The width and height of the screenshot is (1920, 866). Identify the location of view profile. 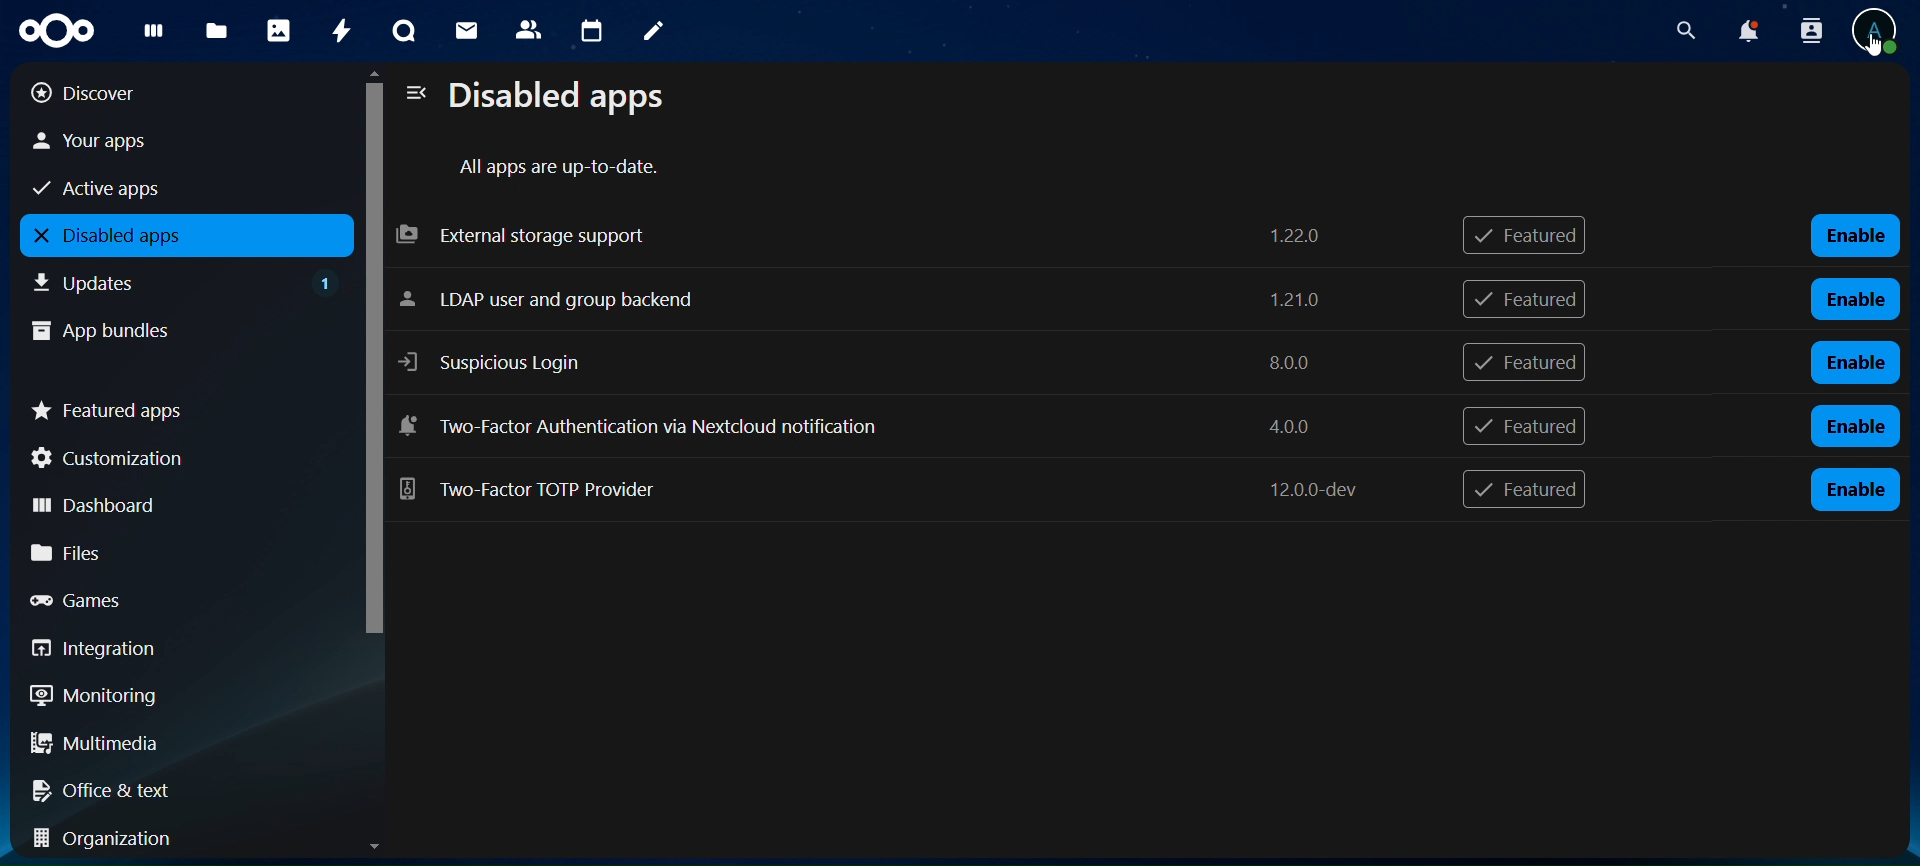
(1878, 24).